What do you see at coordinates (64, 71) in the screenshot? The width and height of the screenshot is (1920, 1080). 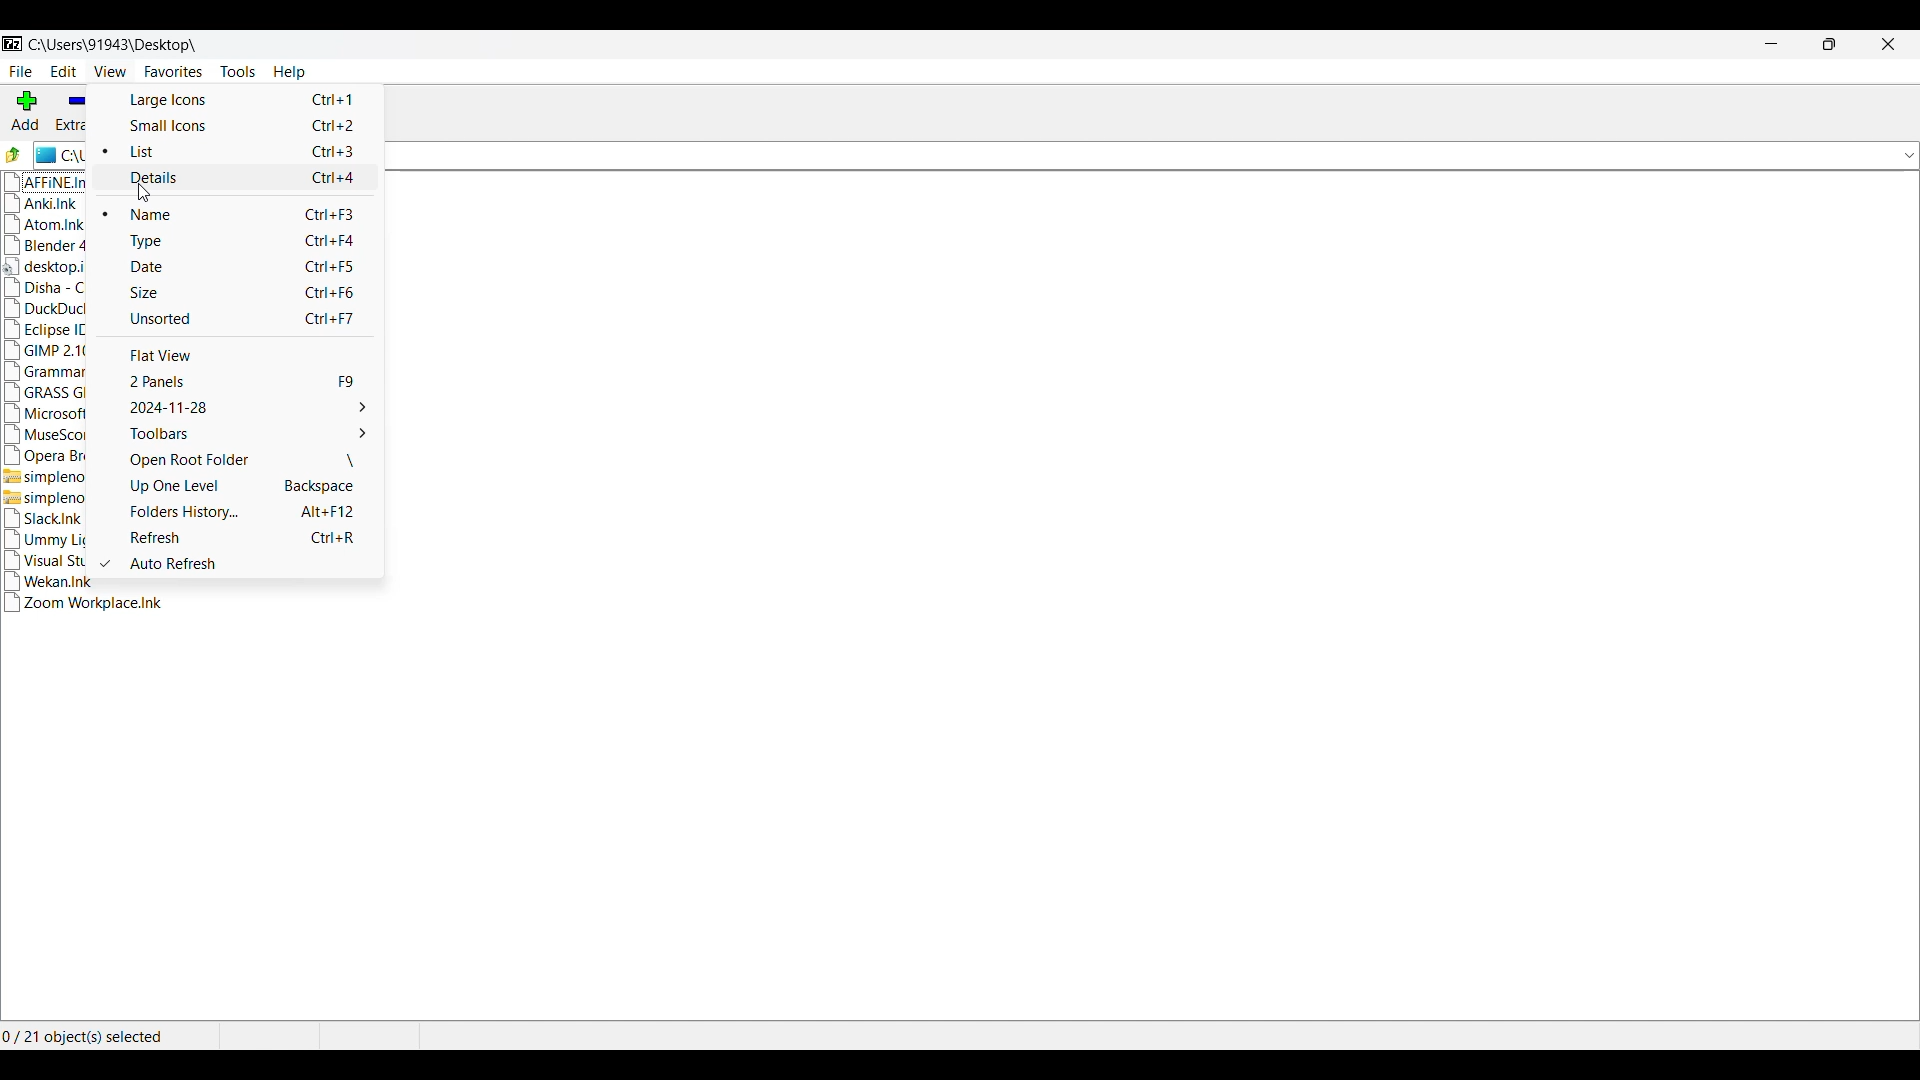 I see `Edit` at bounding box center [64, 71].